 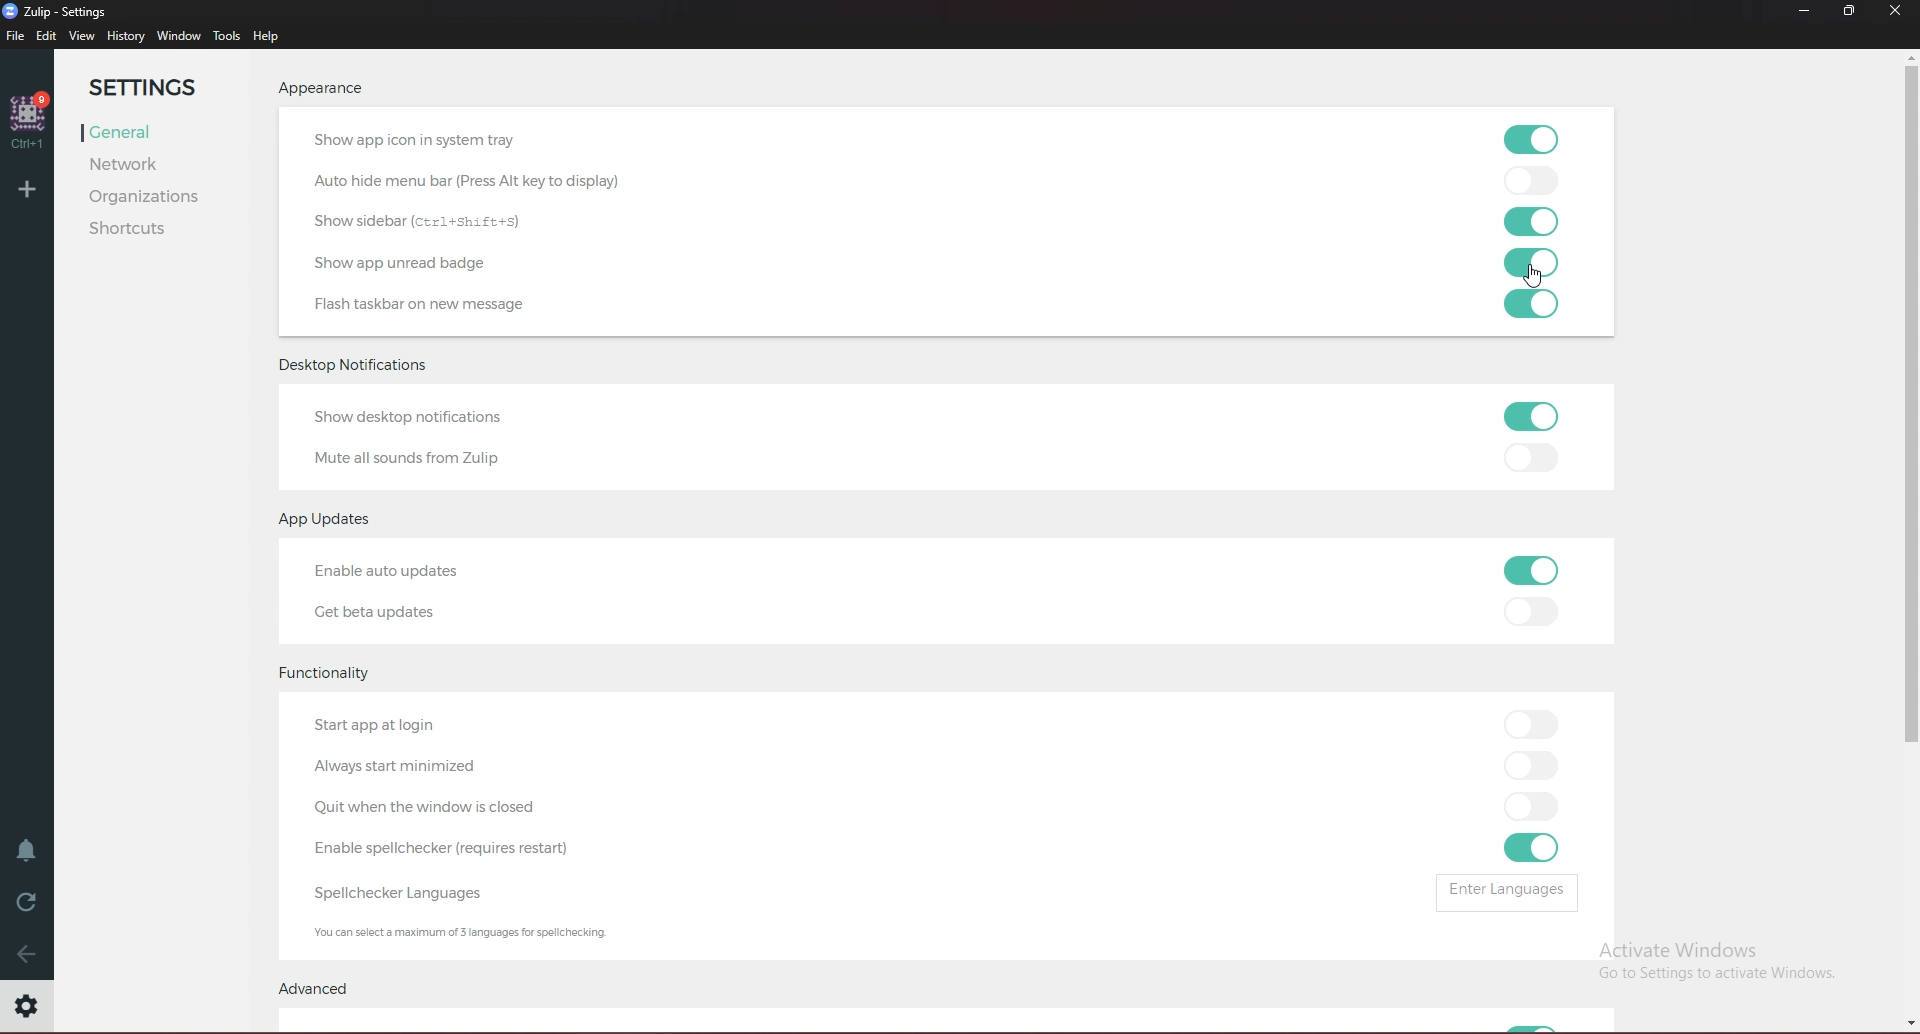 What do you see at coordinates (334, 521) in the screenshot?
I see `App updates` at bounding box center [334, 521].